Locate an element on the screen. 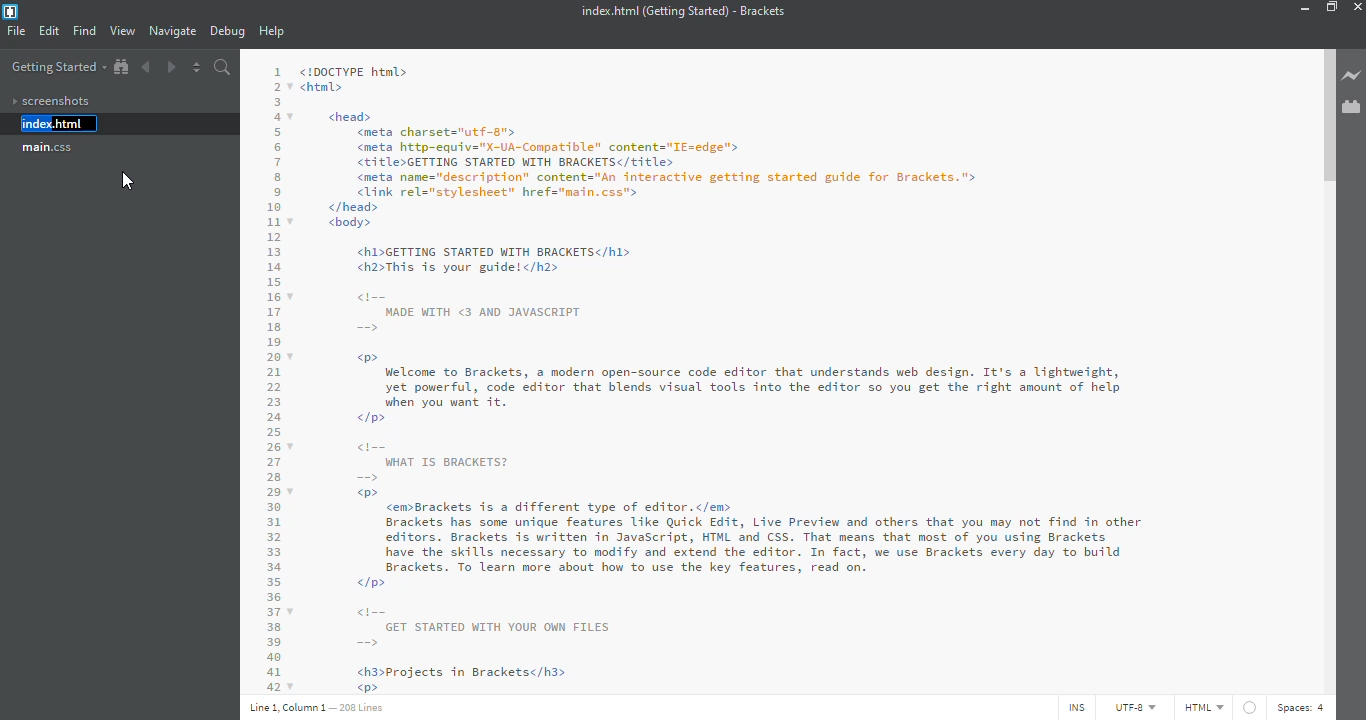 The height and width of the screenshot is (720, 1366). next is located at coordinates (170, 65).